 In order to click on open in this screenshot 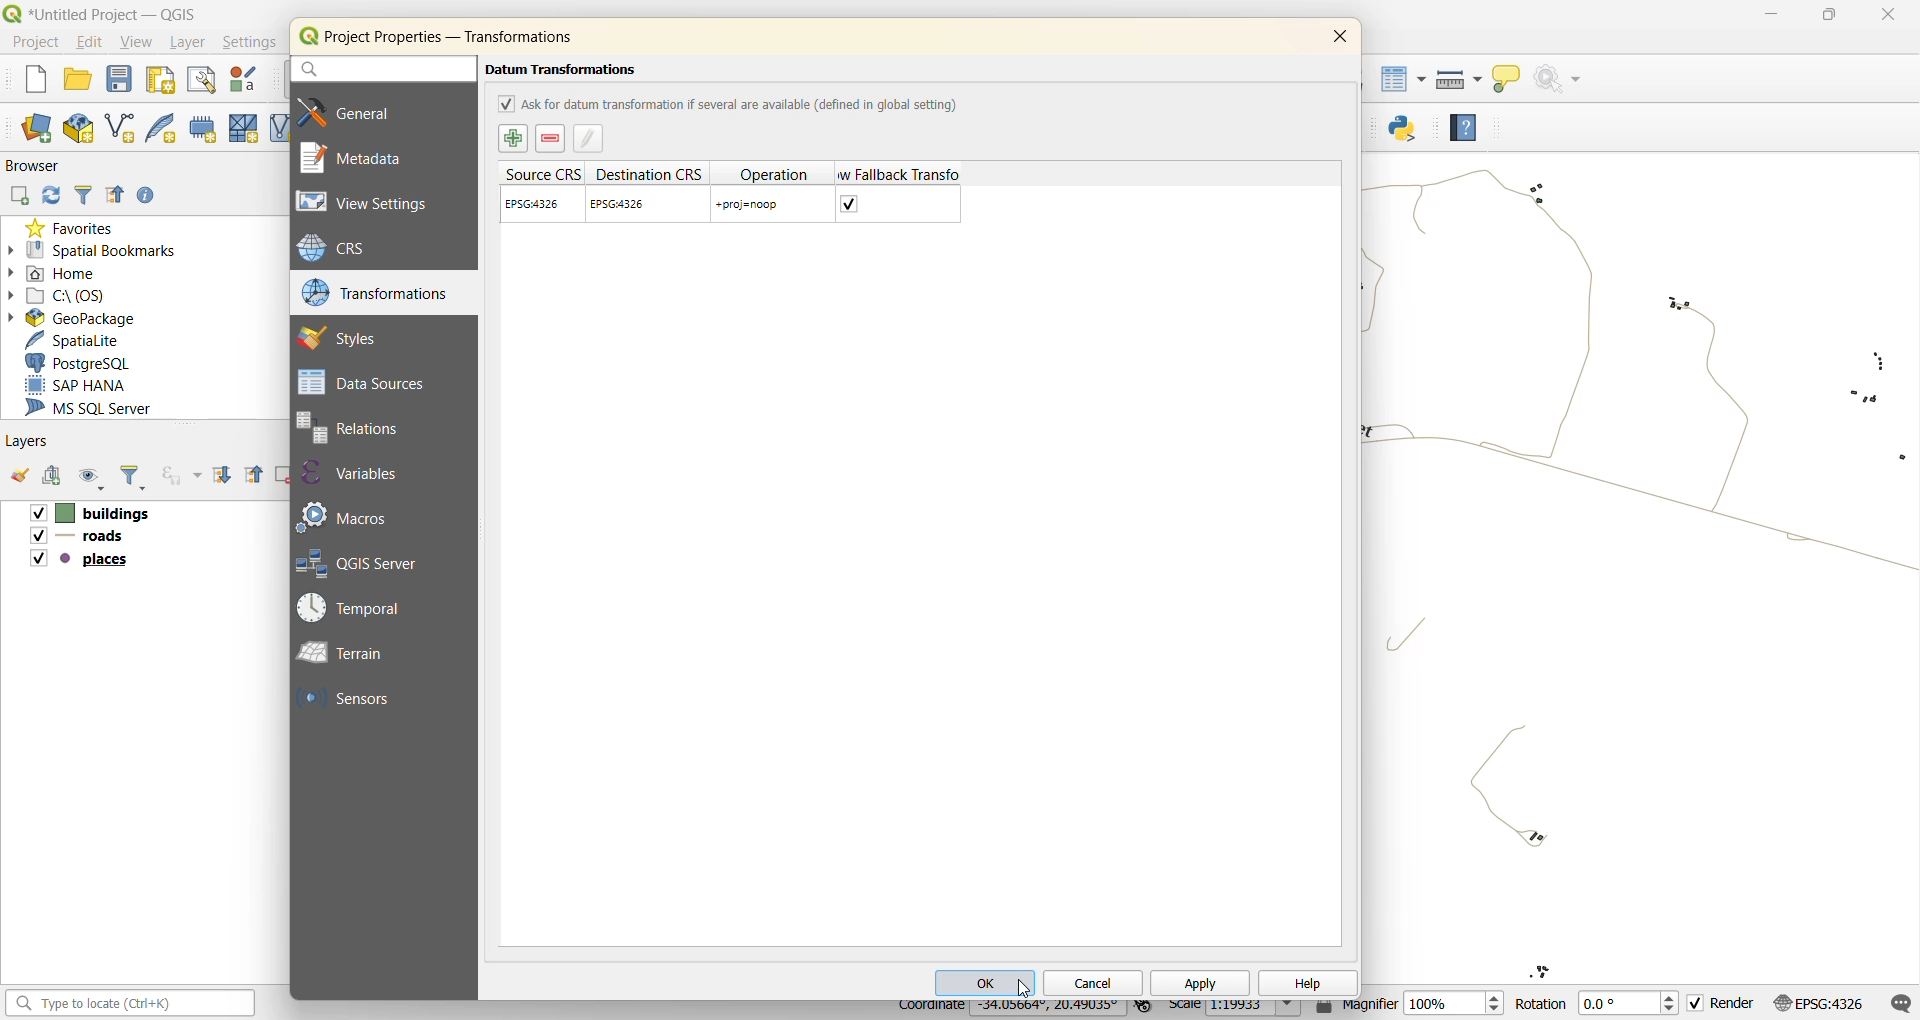, I will do `click(19, 474)`.